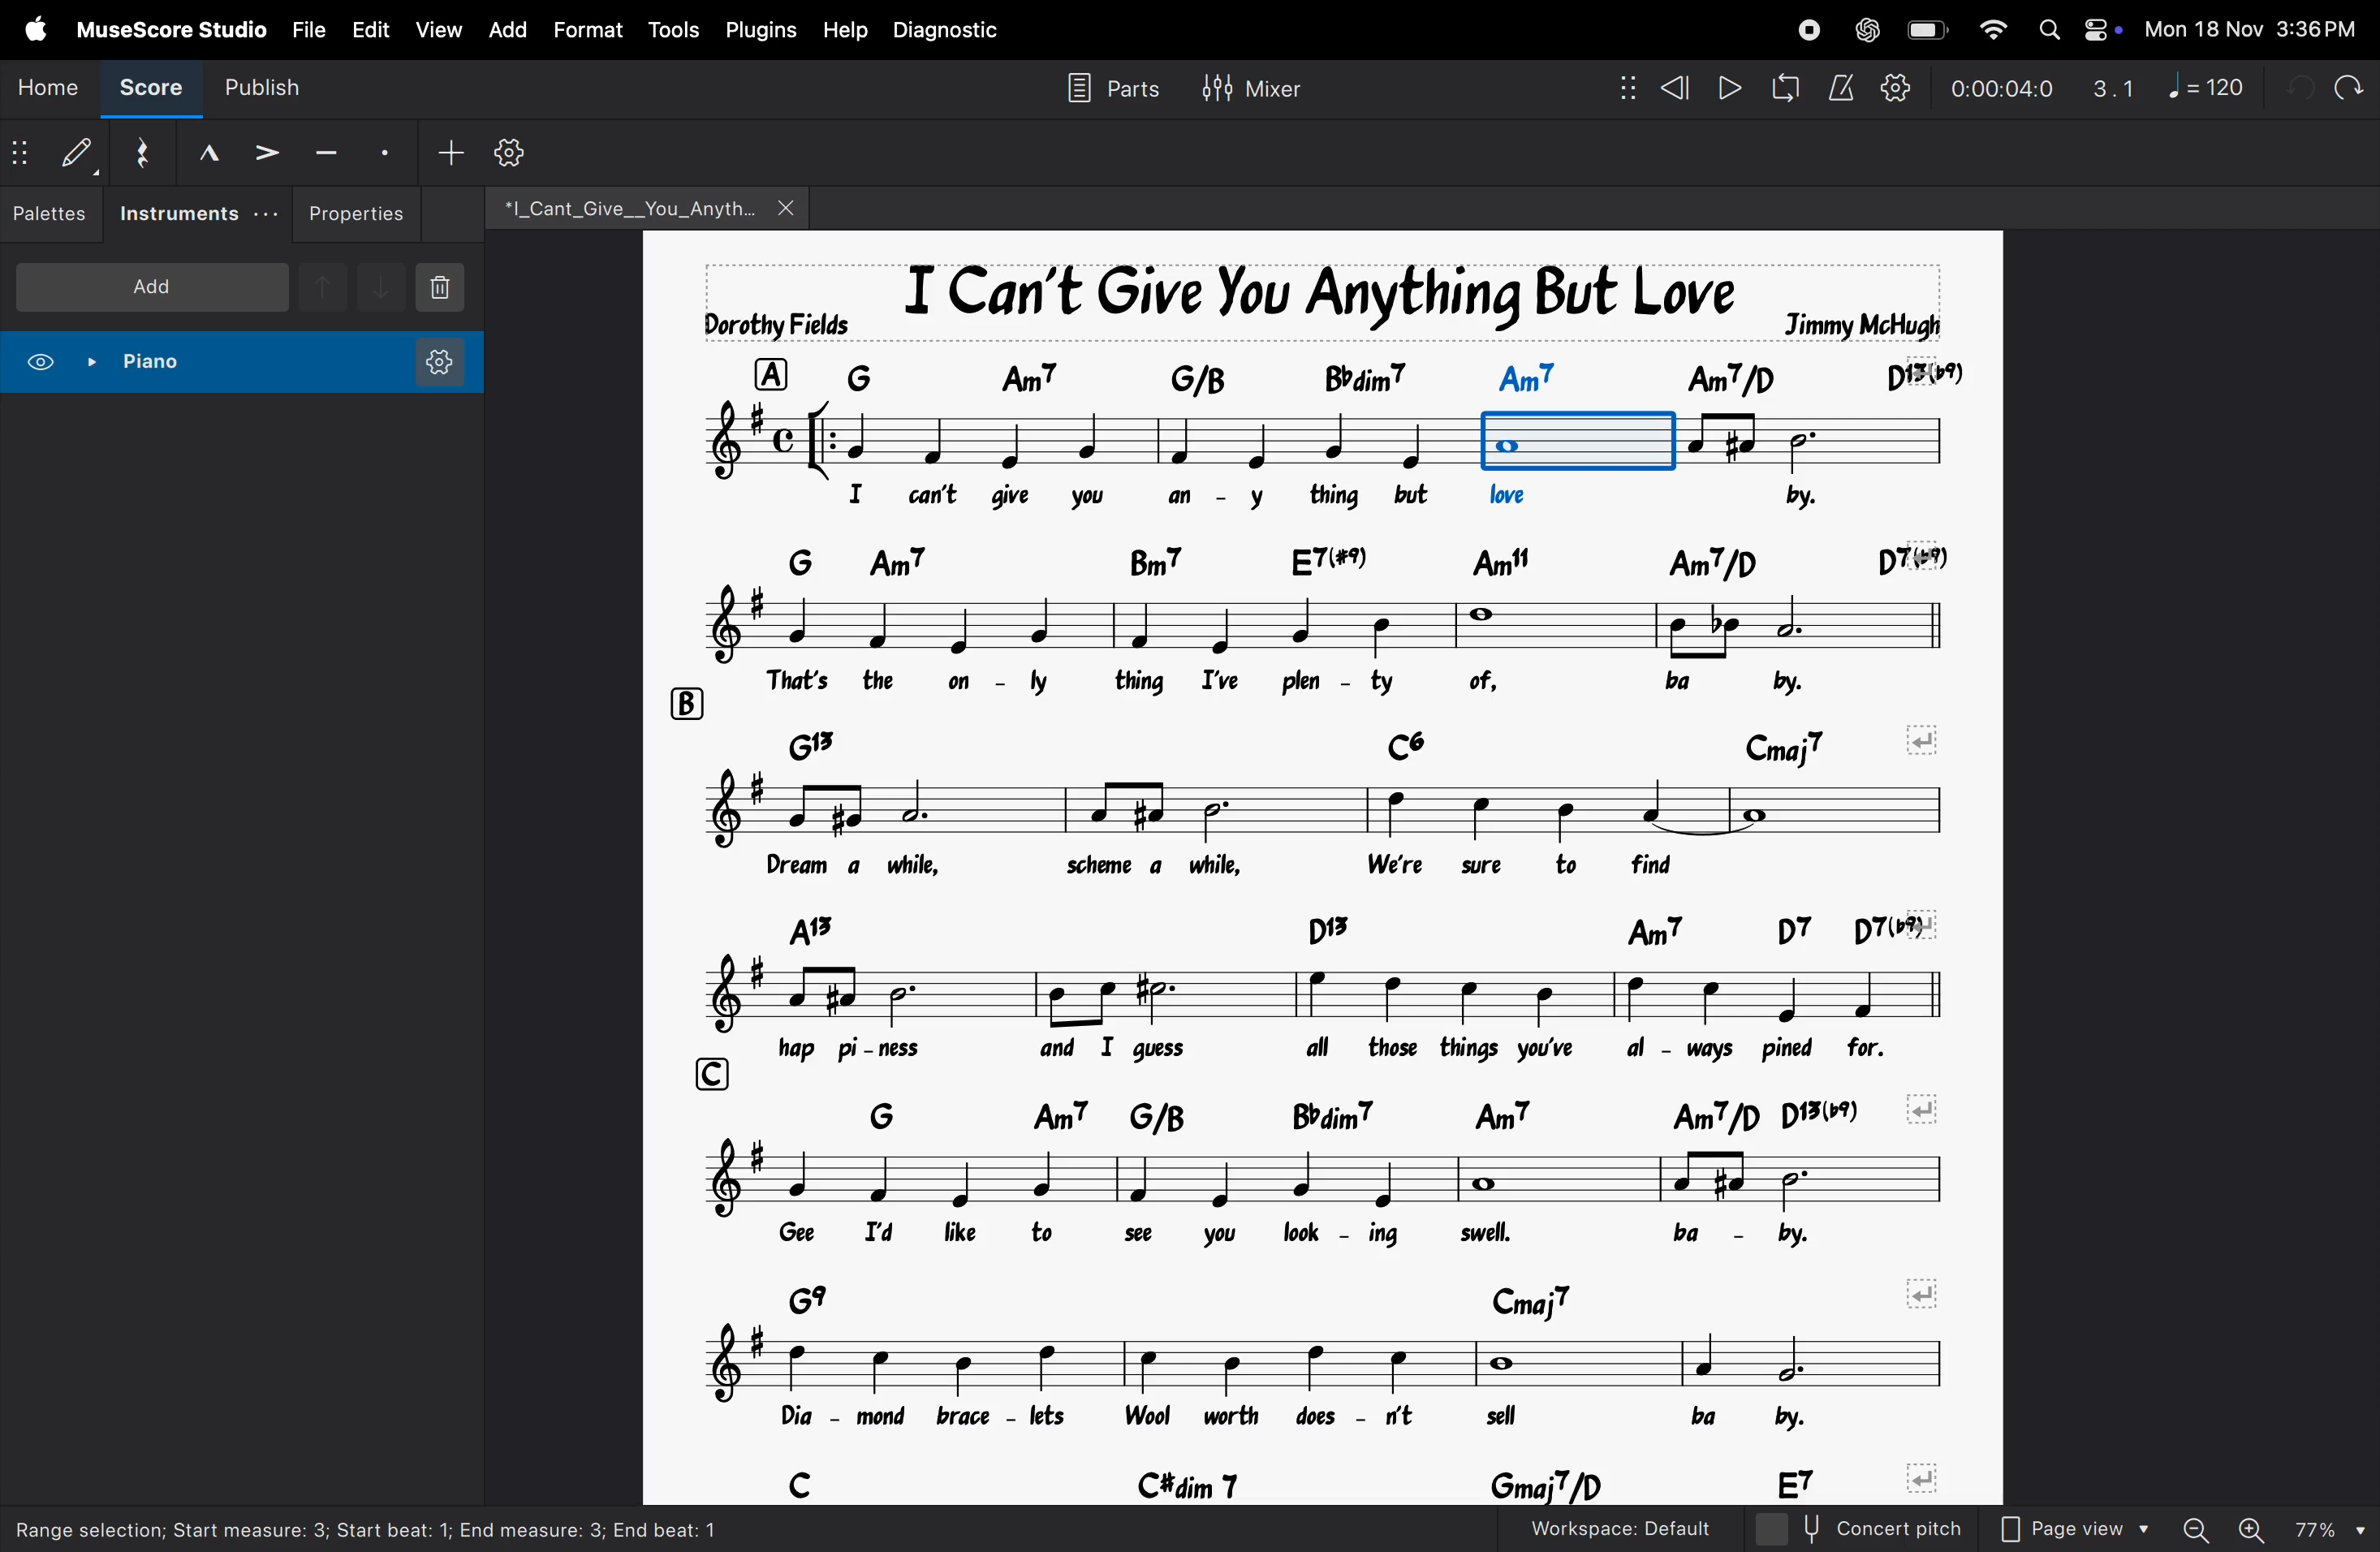 The image size is (2380, 1552). What do you see at coordinates (142, 90) in the screenshot?
I see `score` at bounding box center [142, 90].